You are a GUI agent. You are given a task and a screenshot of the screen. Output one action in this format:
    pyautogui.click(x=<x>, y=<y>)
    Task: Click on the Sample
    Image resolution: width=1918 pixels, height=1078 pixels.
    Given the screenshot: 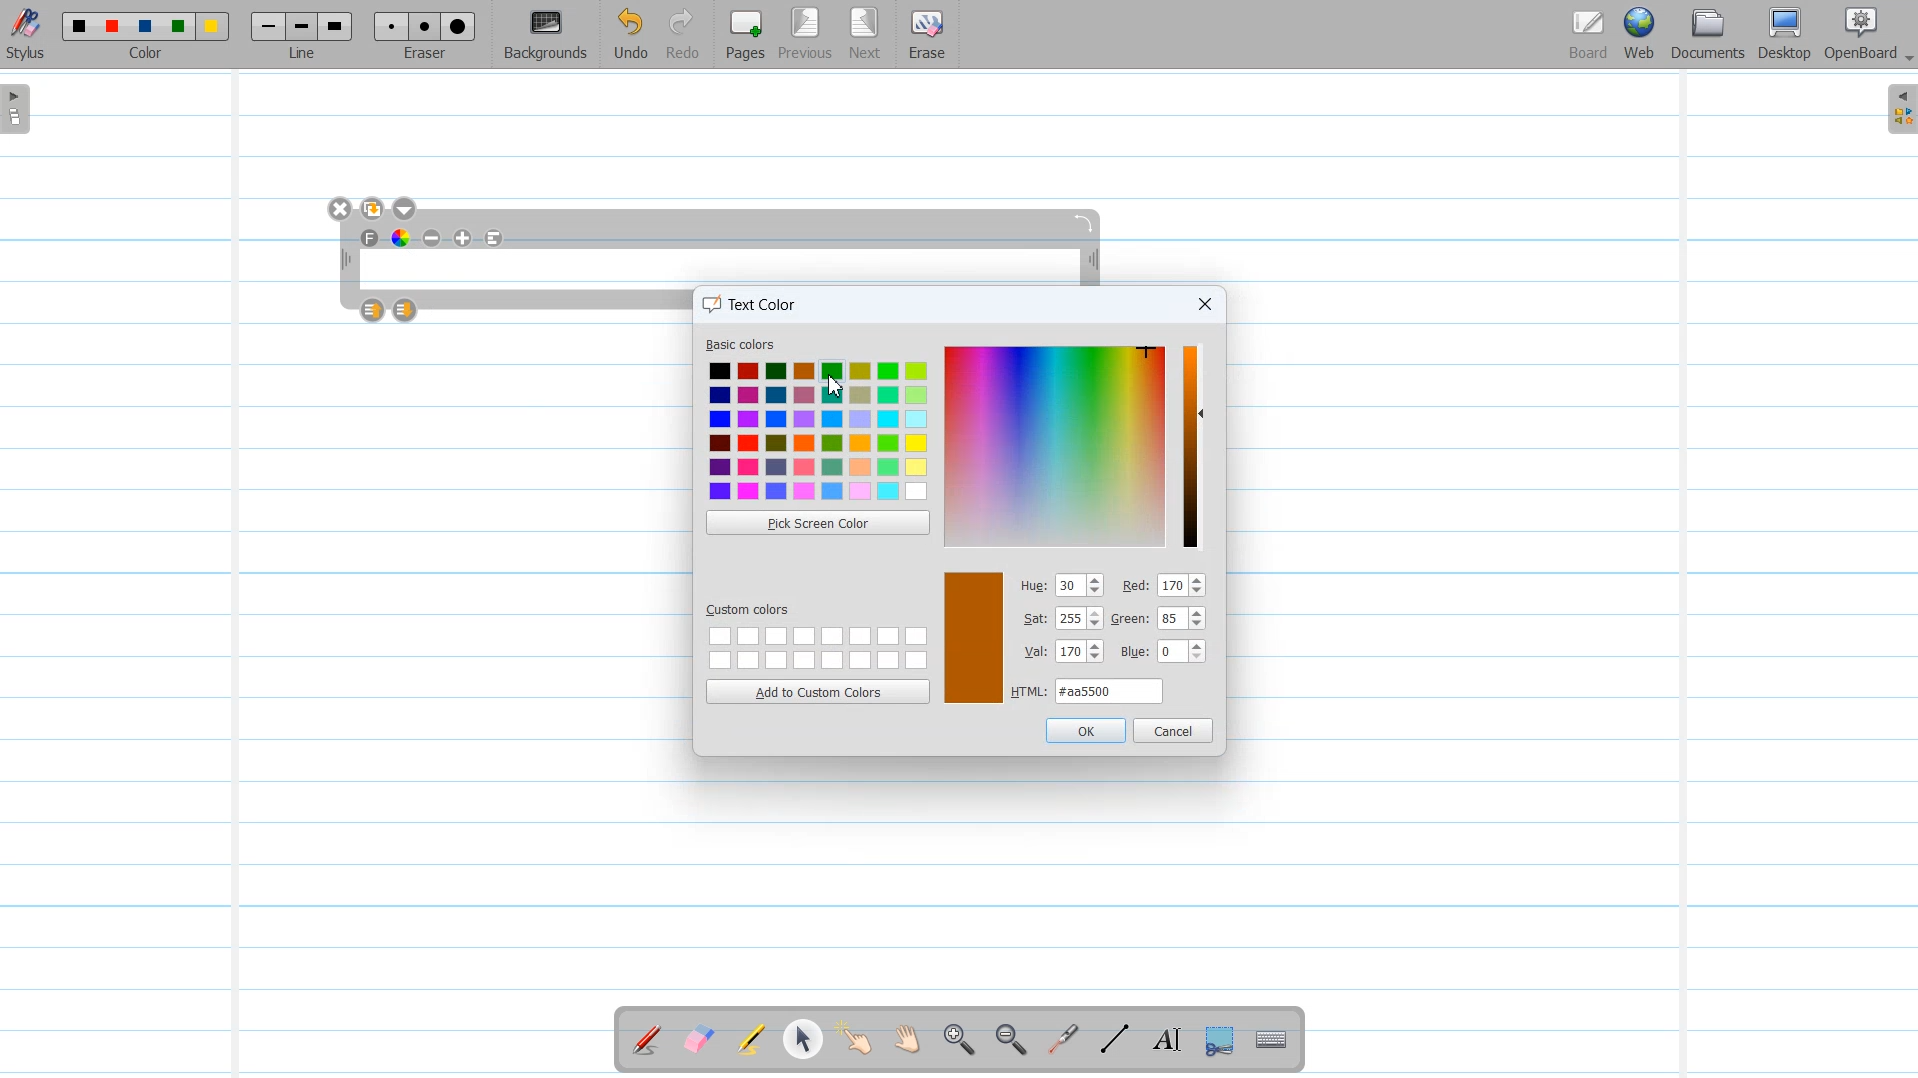 What is the action you would take?
    pyautogui.click(x=973, y=638)
    